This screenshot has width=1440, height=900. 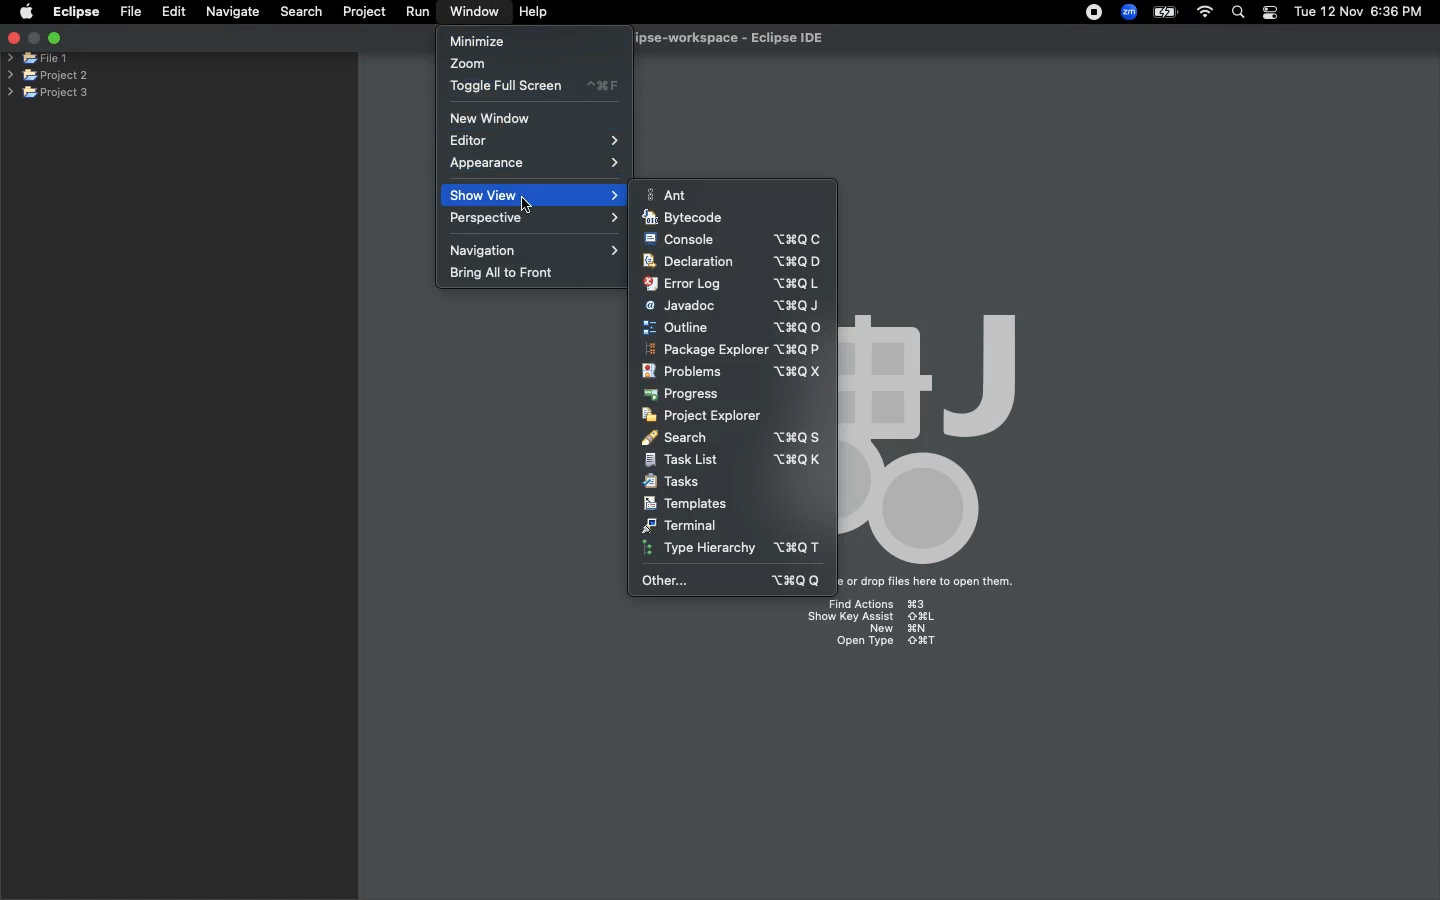 I want to click on Drag files here to open them, so click(x=934, y=582).